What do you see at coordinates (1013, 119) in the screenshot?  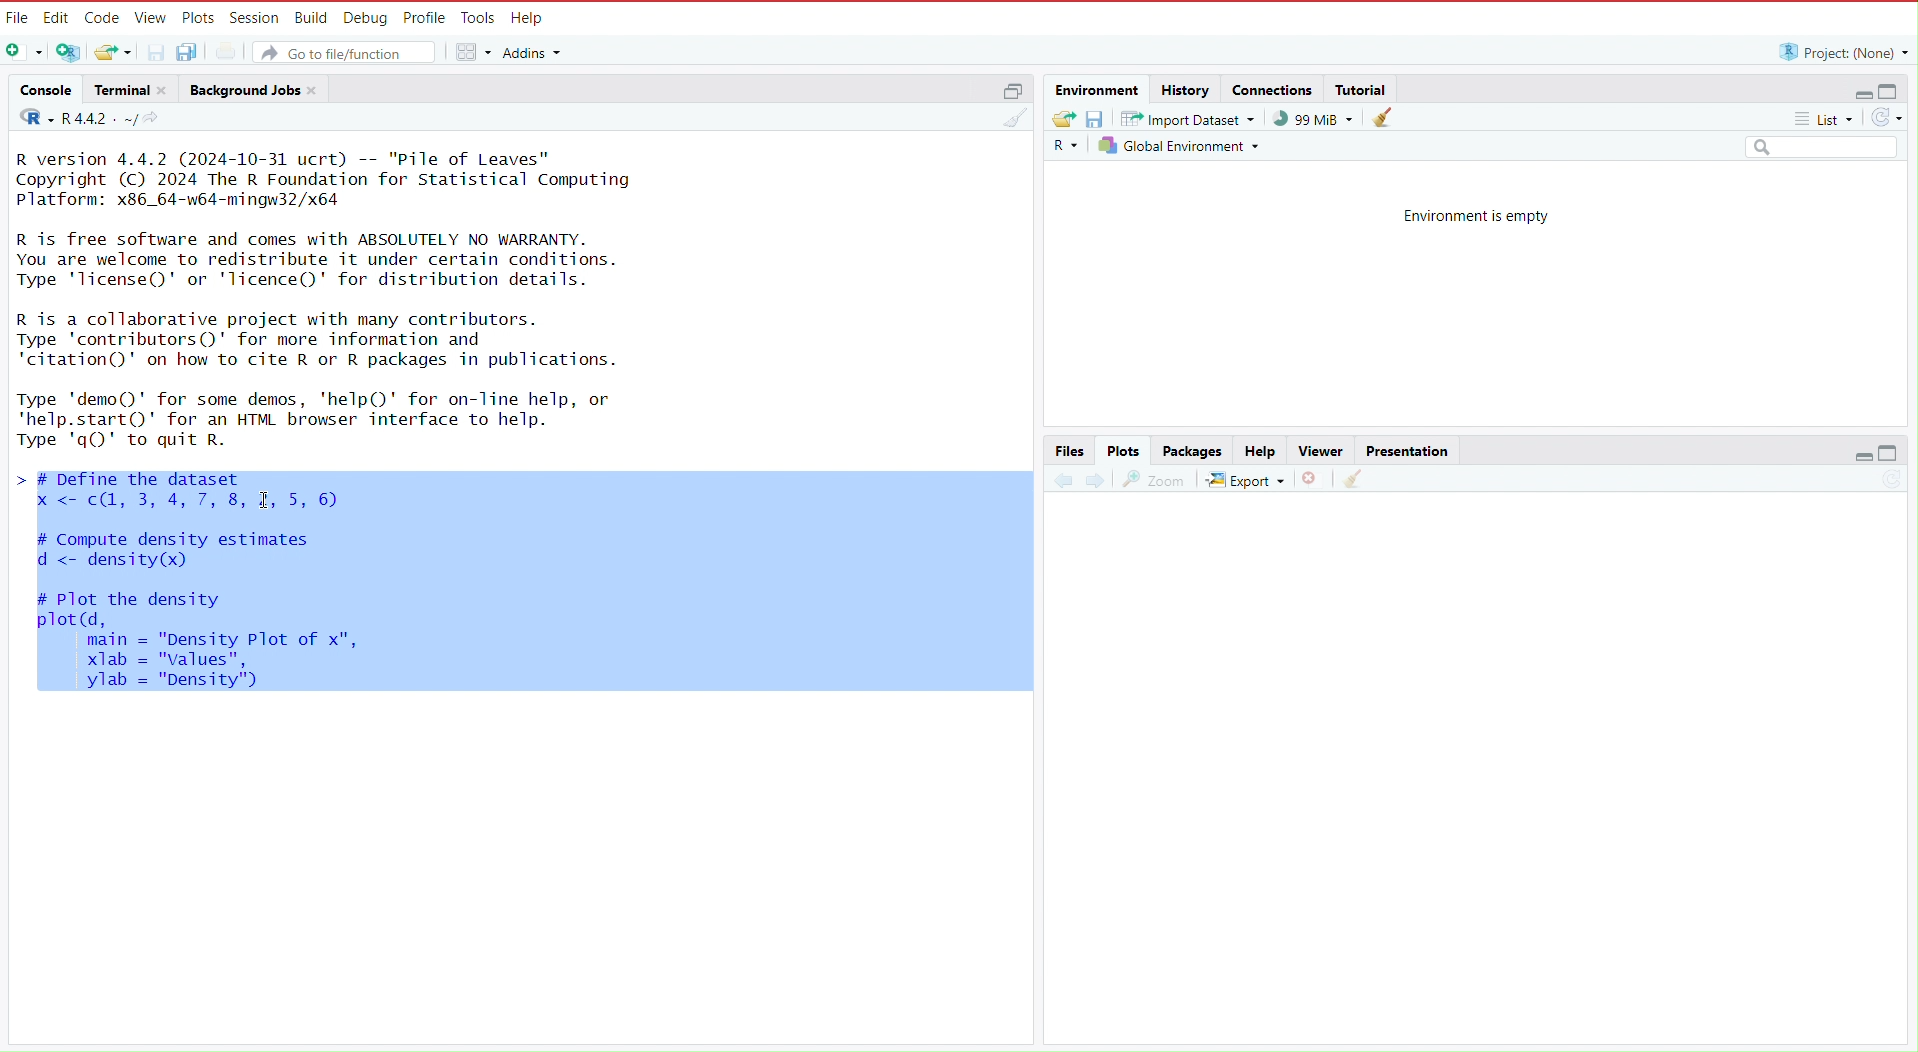 I see `clear console` at bounding box center [1013, 119].